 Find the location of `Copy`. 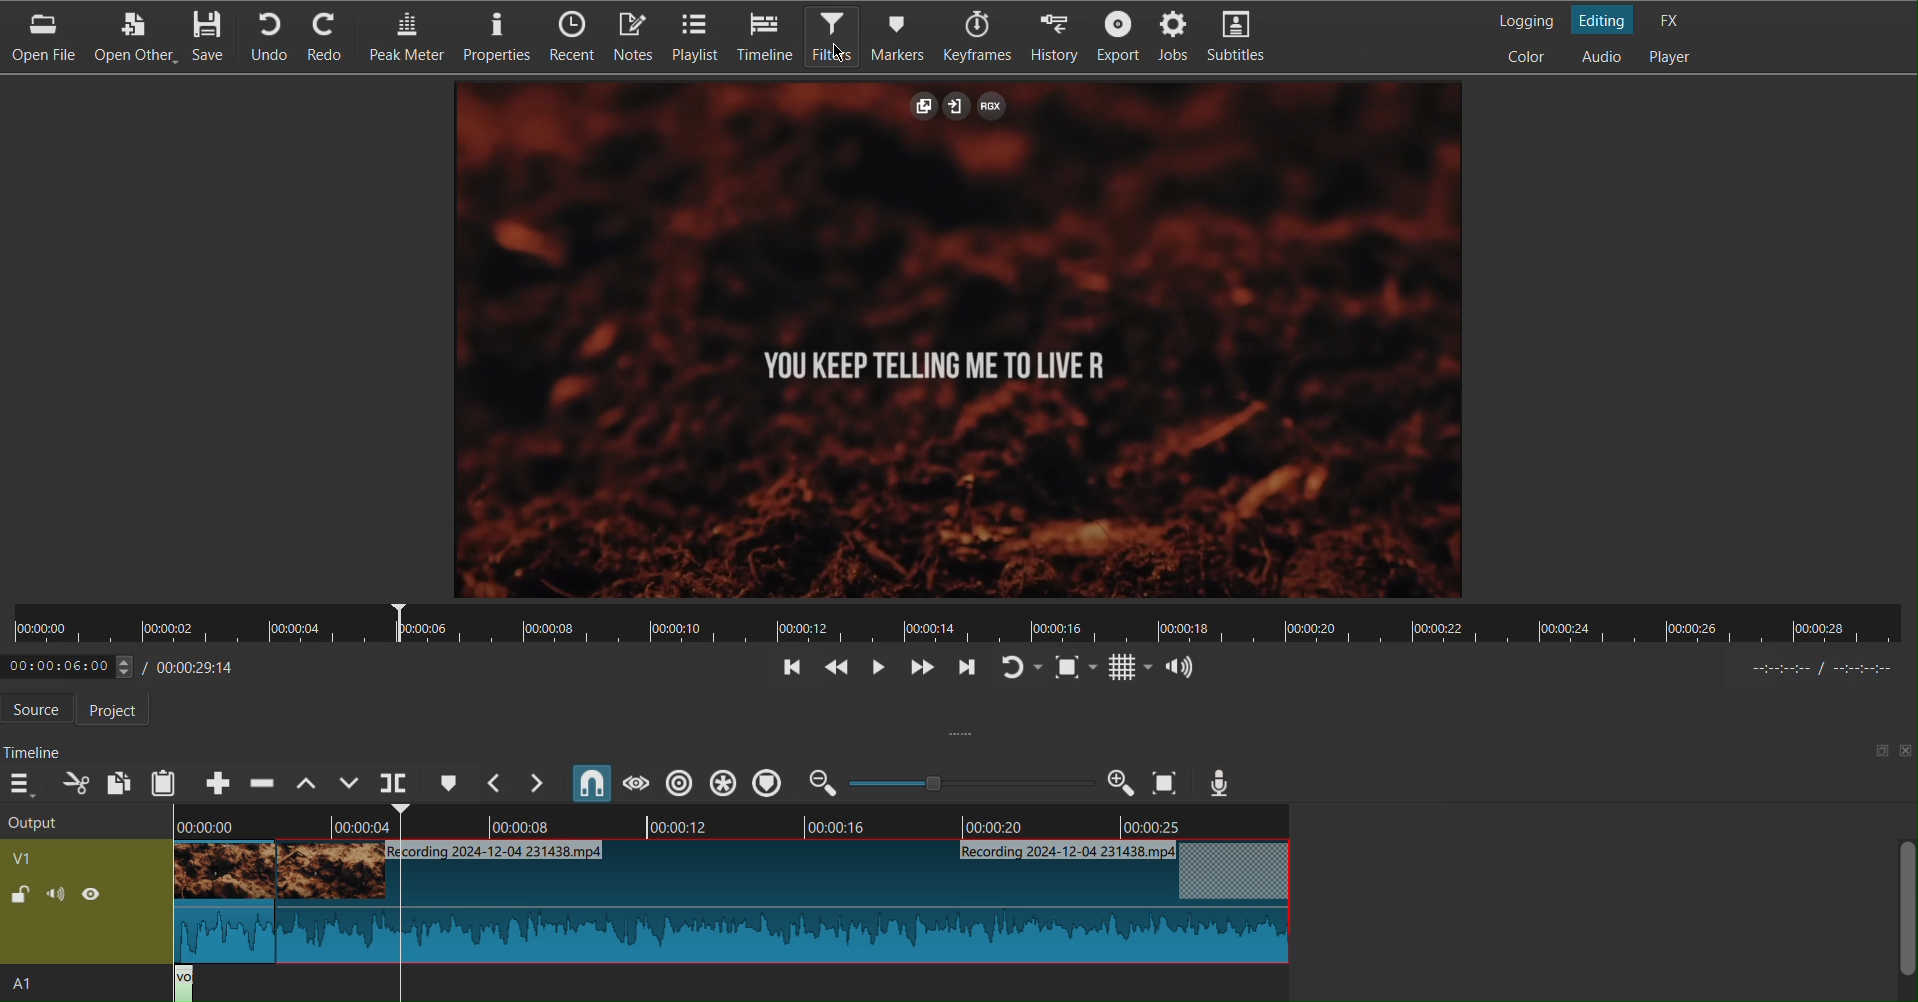

Copy is located at coordinates (118, 781).